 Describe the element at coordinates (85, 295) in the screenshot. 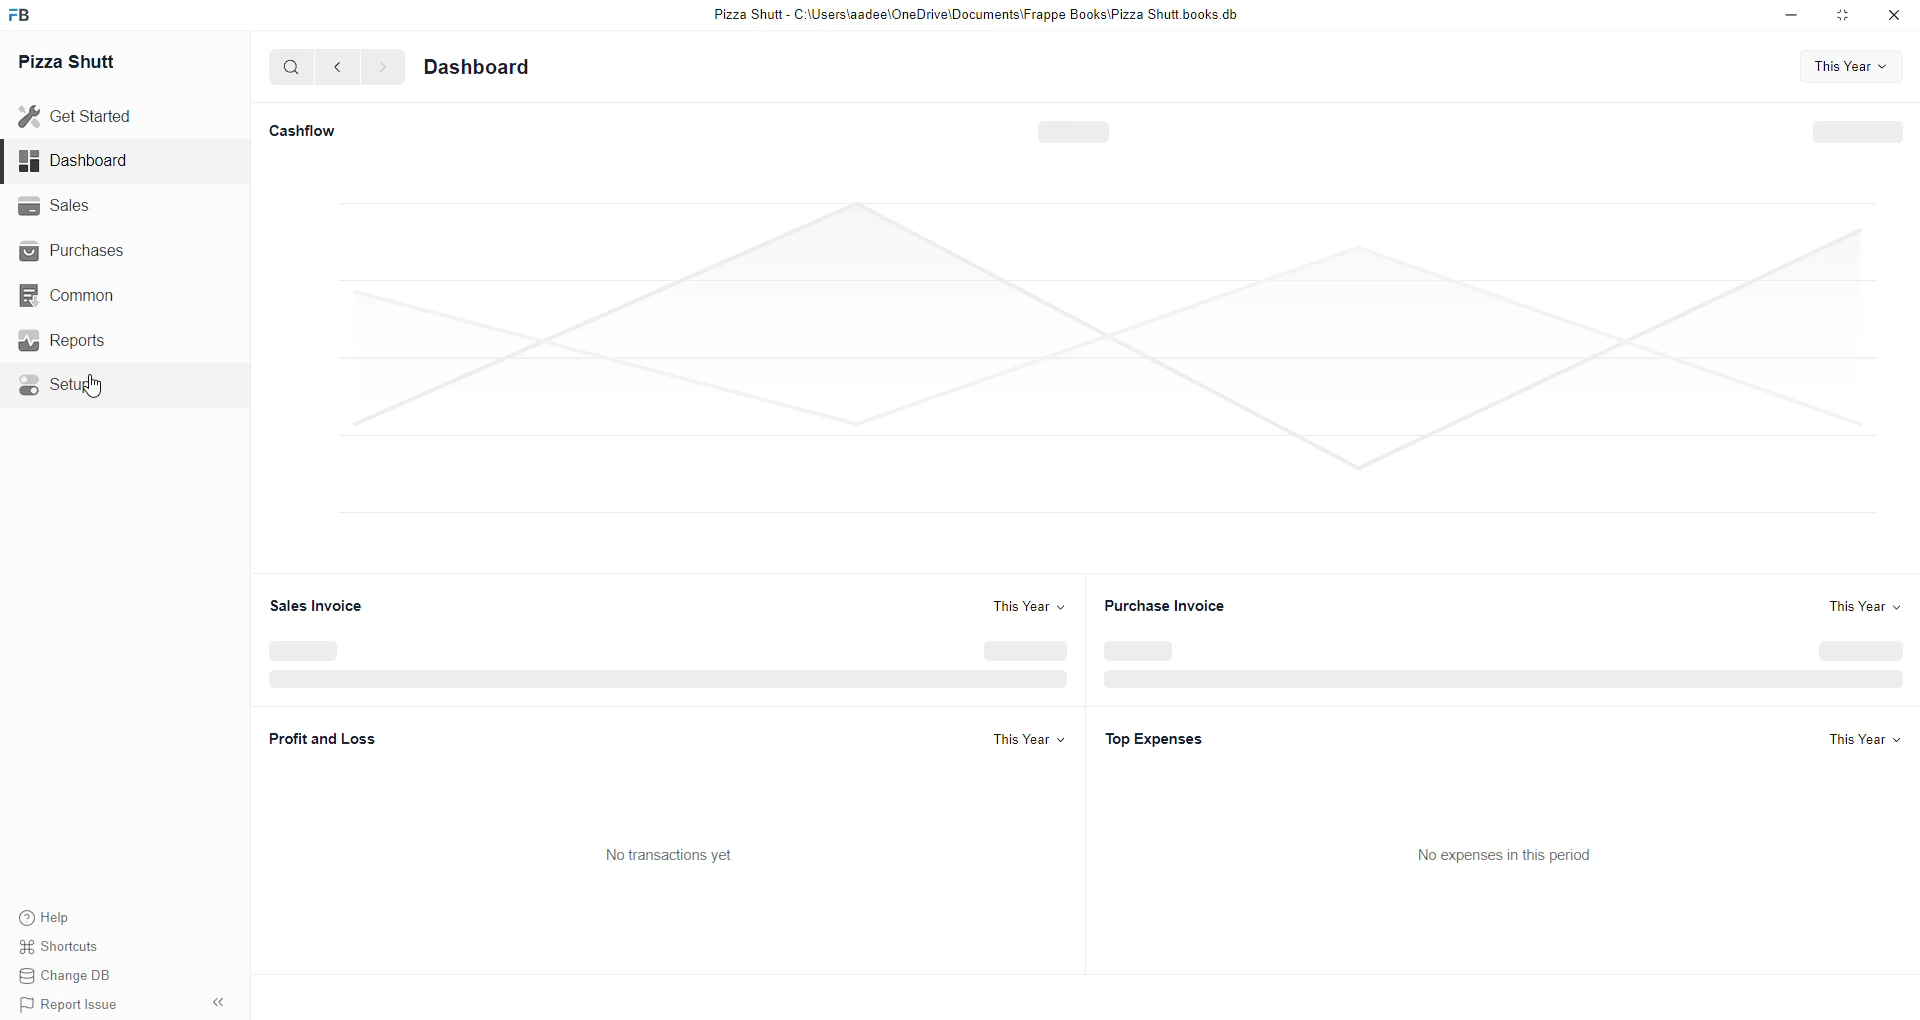

I see `Common ` at that location.